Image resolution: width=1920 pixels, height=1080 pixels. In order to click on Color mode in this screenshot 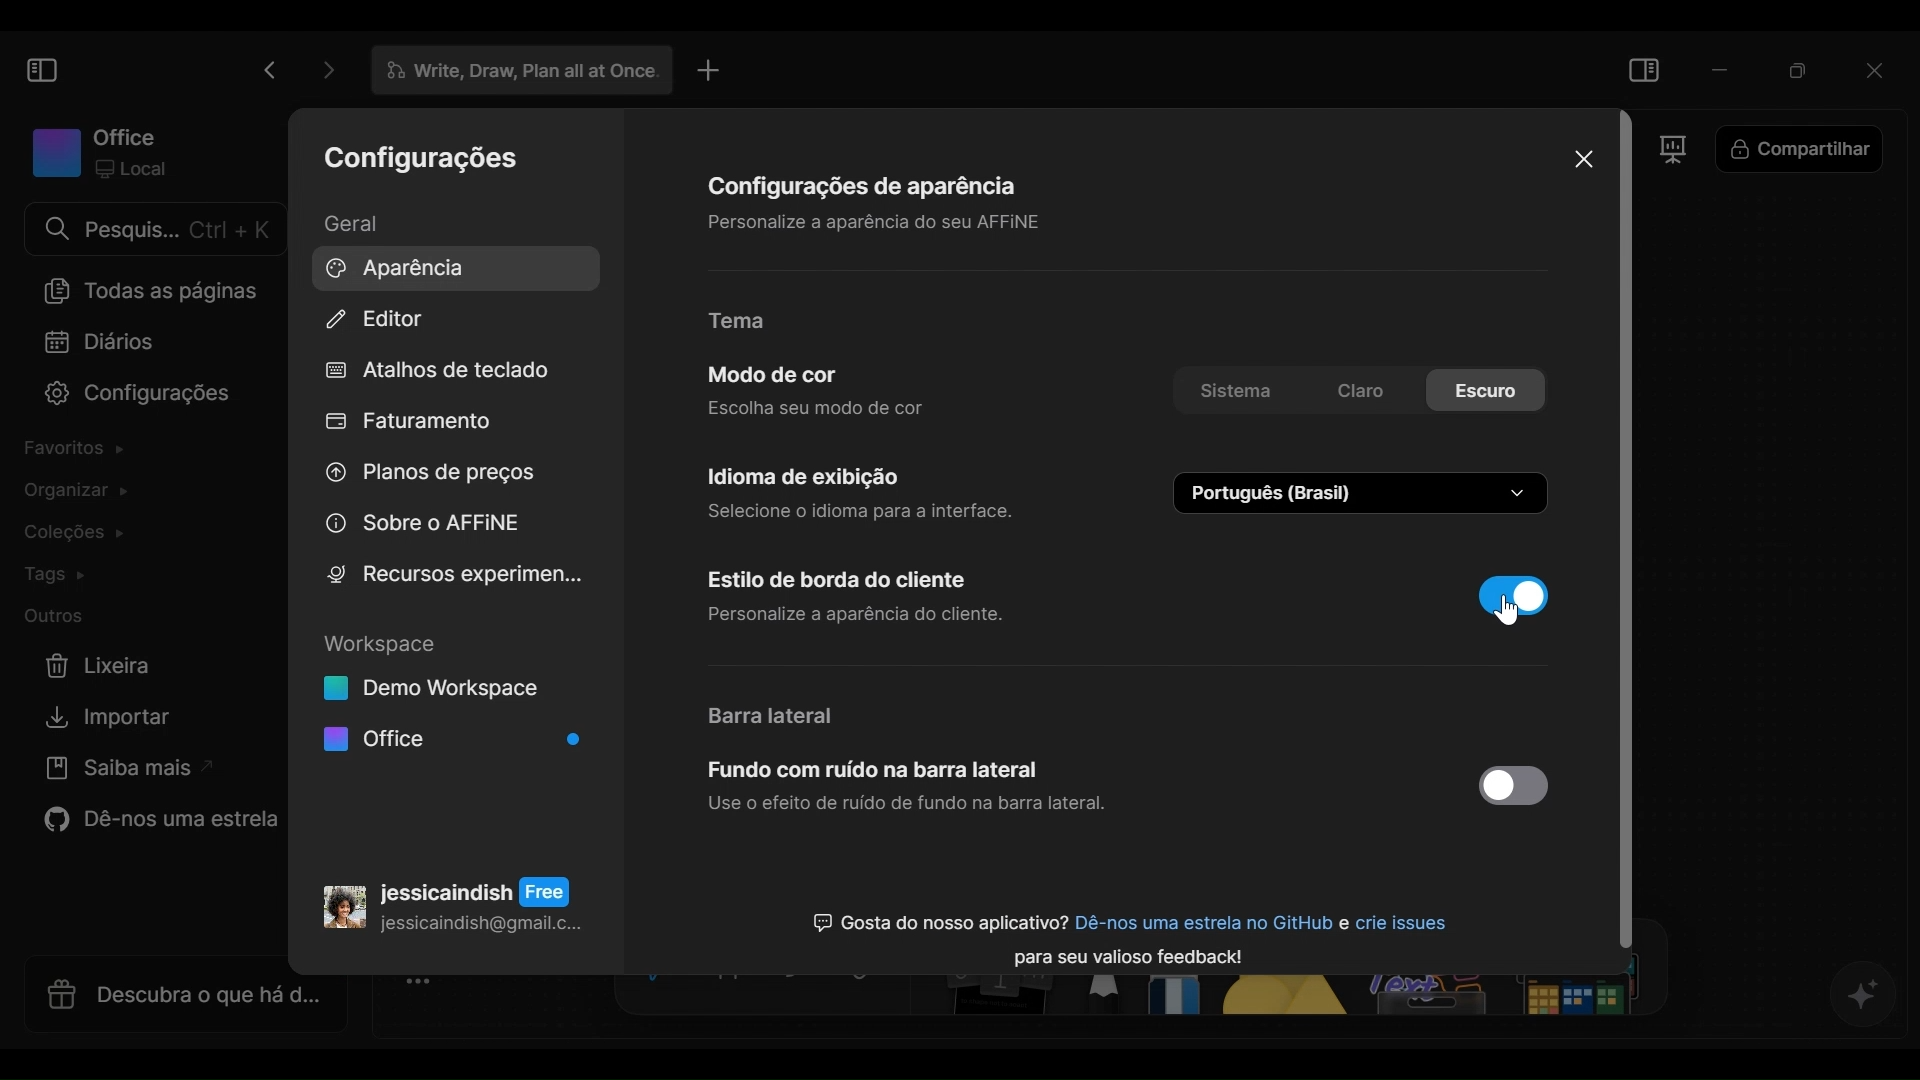, I will do `click(821, 390)`.